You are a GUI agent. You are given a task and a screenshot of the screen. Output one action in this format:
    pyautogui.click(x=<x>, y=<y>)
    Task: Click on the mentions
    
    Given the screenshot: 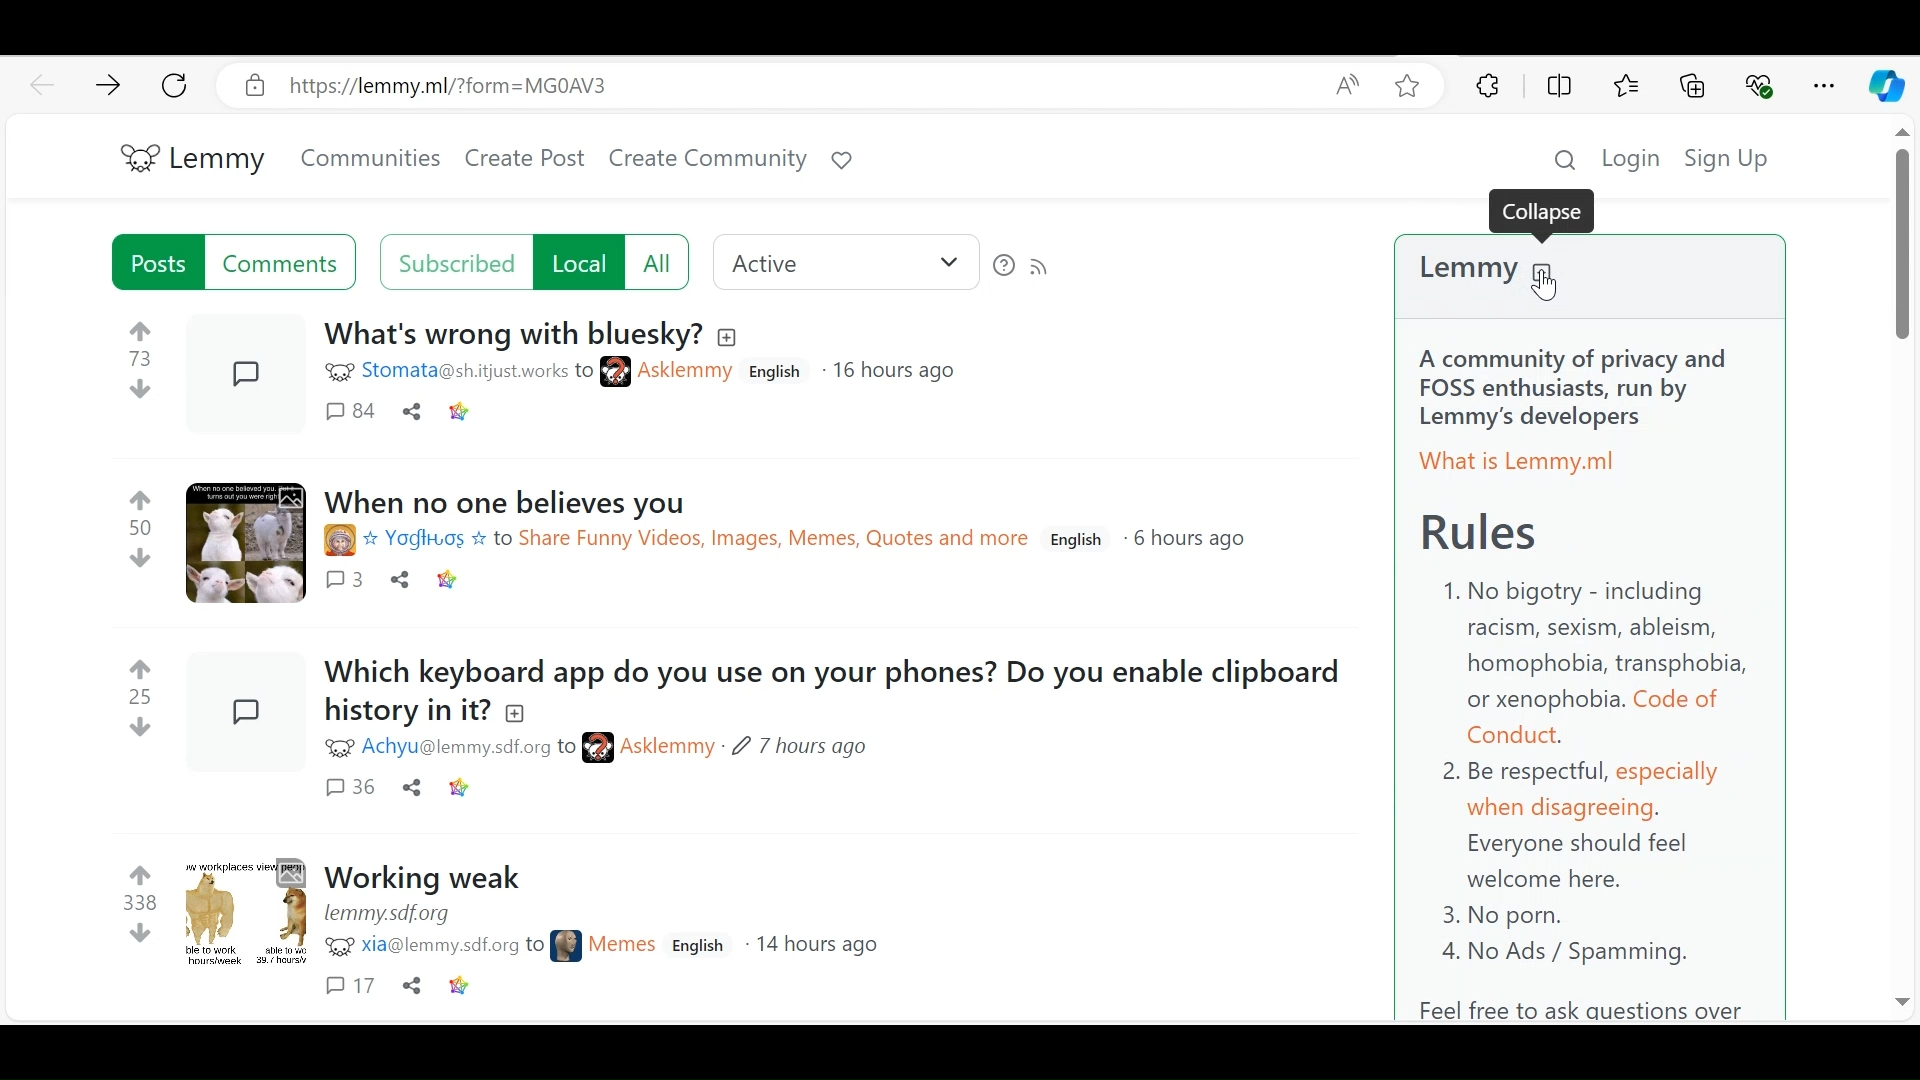 What is the action you would take?
    pyautogui.click(x=470, y=748)
    